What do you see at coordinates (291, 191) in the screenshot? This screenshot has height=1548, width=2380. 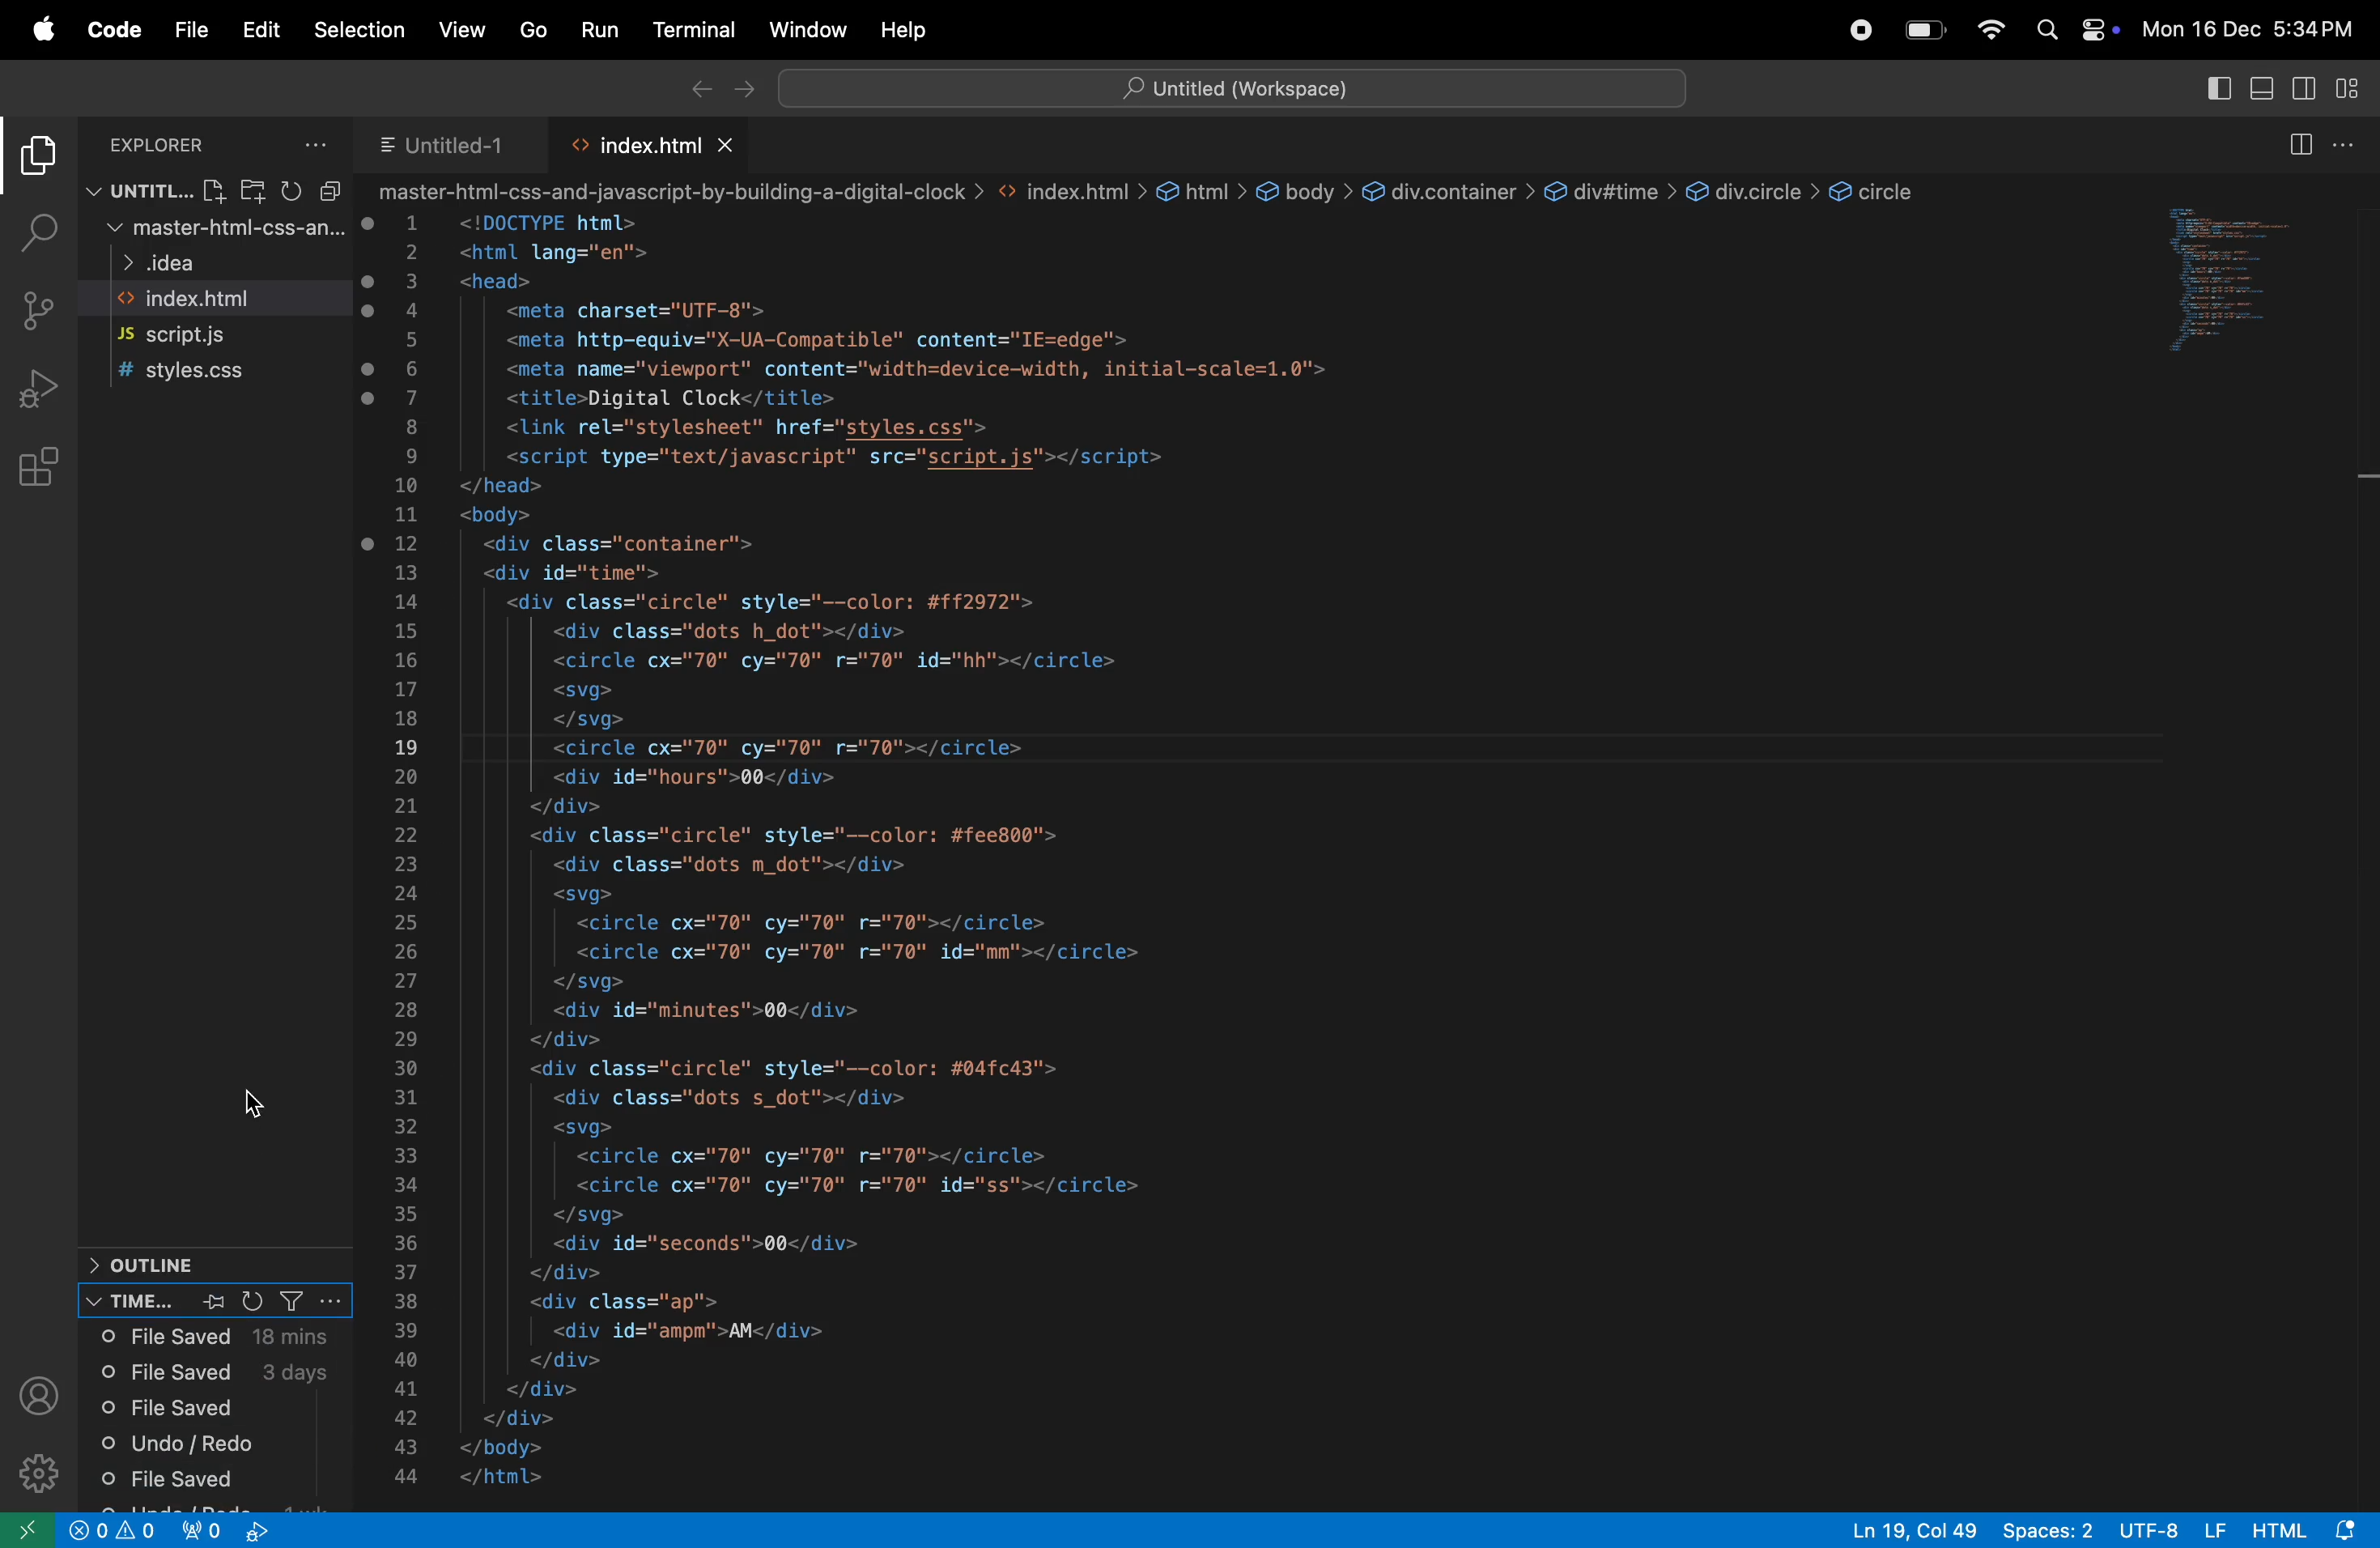 I see `Refresh` at bounding box center [291, 191].